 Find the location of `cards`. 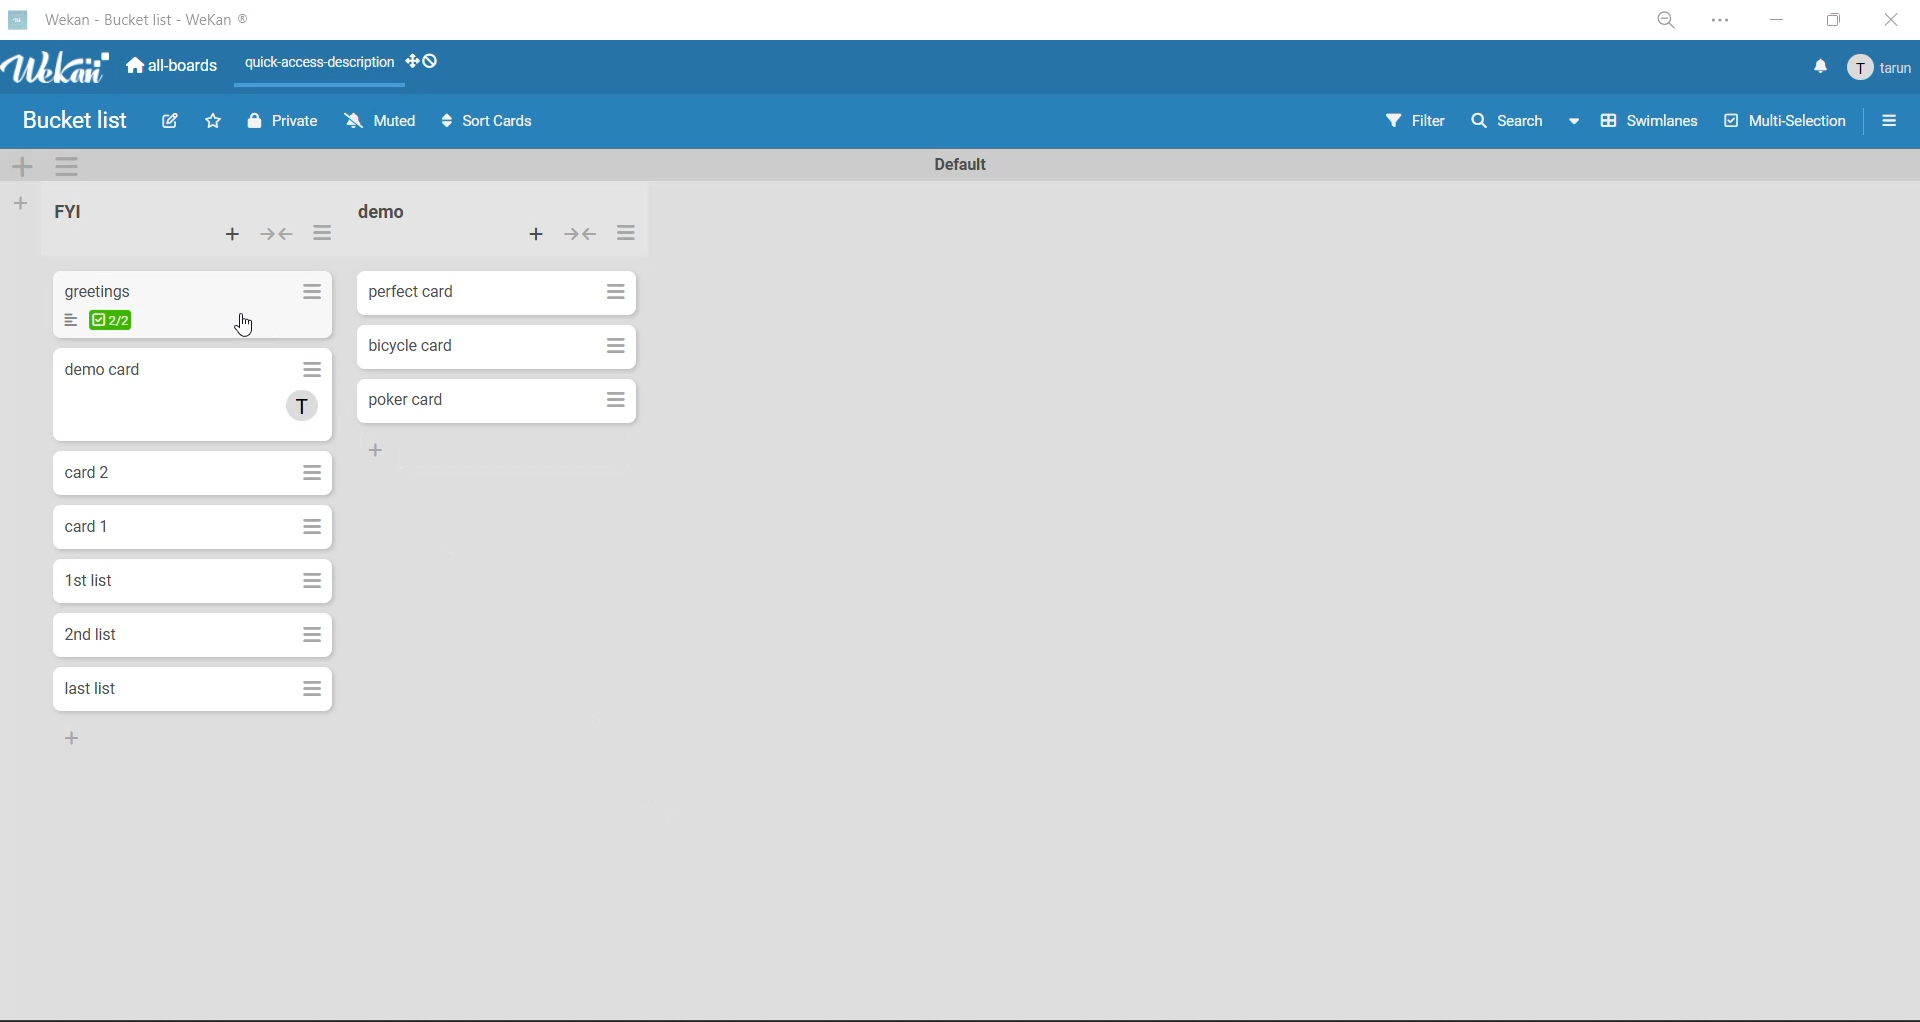

cards is located at coordinates (497, 347).